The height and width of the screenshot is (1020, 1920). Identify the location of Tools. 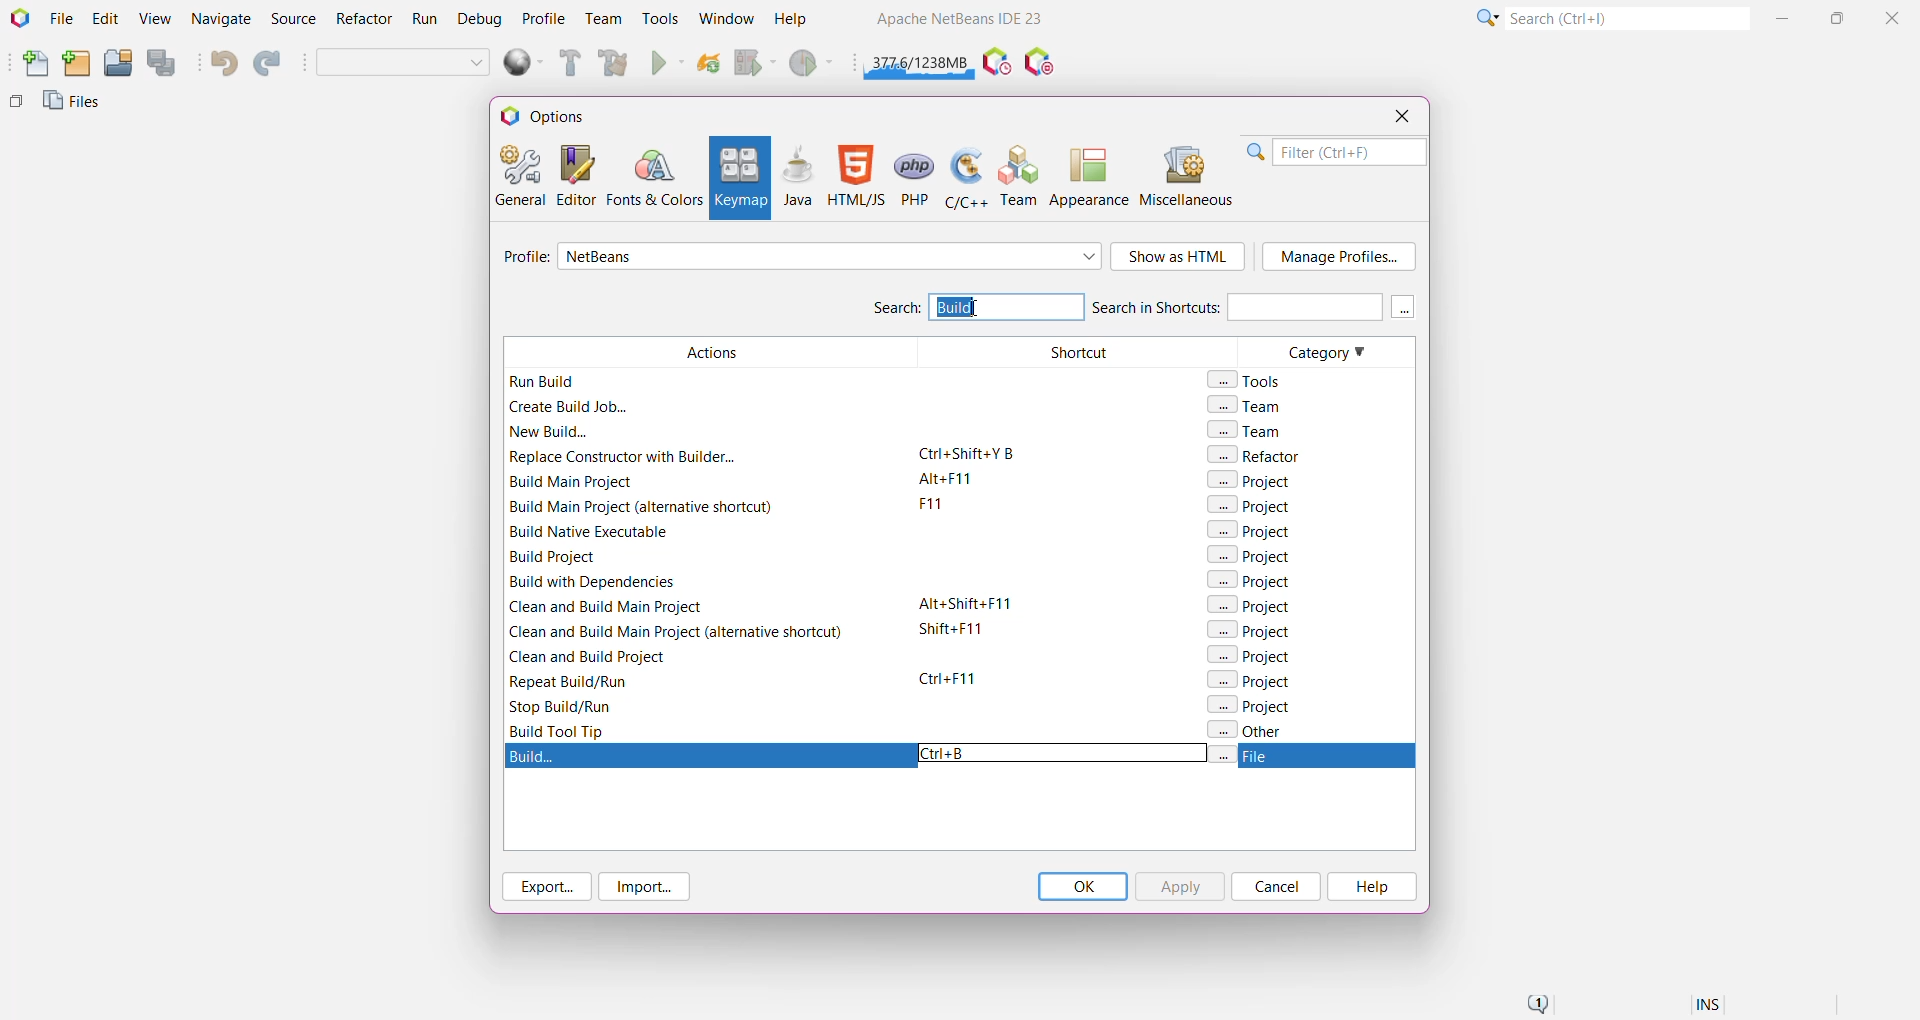
(661, 17).